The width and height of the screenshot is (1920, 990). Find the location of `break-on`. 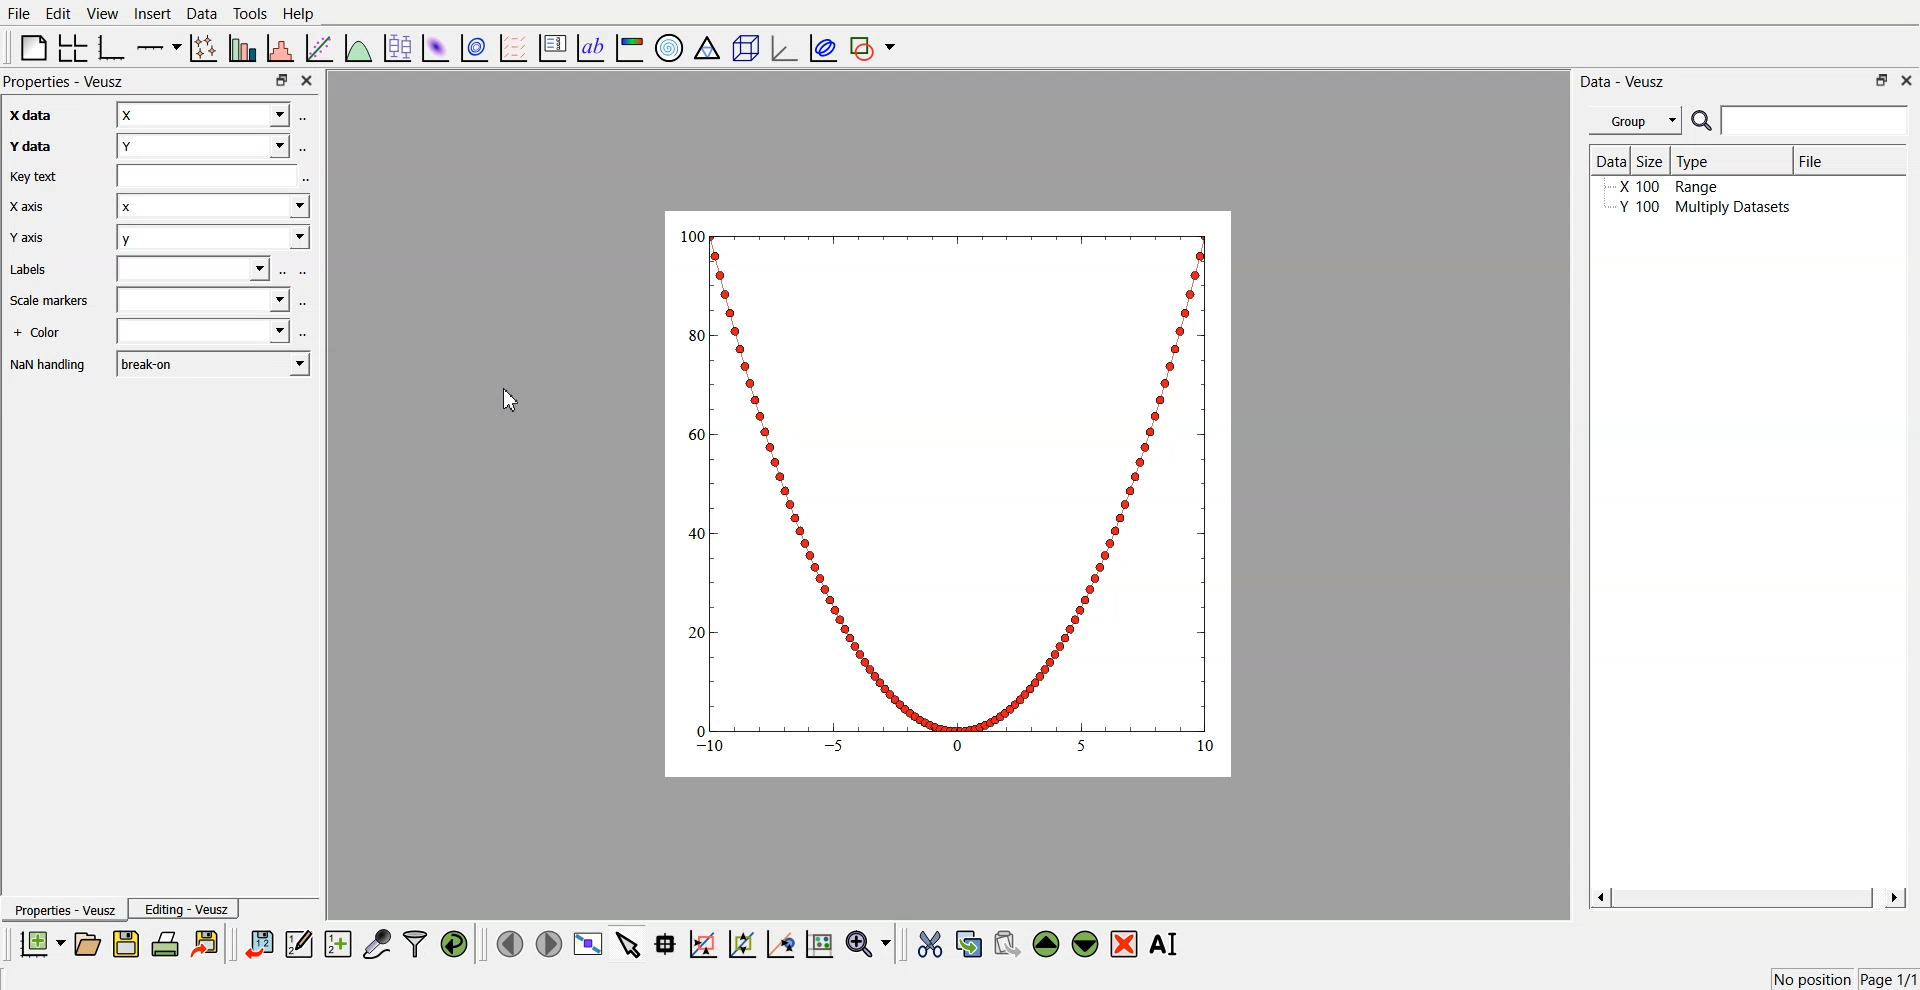

break-on is located at coordinates (215, 363).